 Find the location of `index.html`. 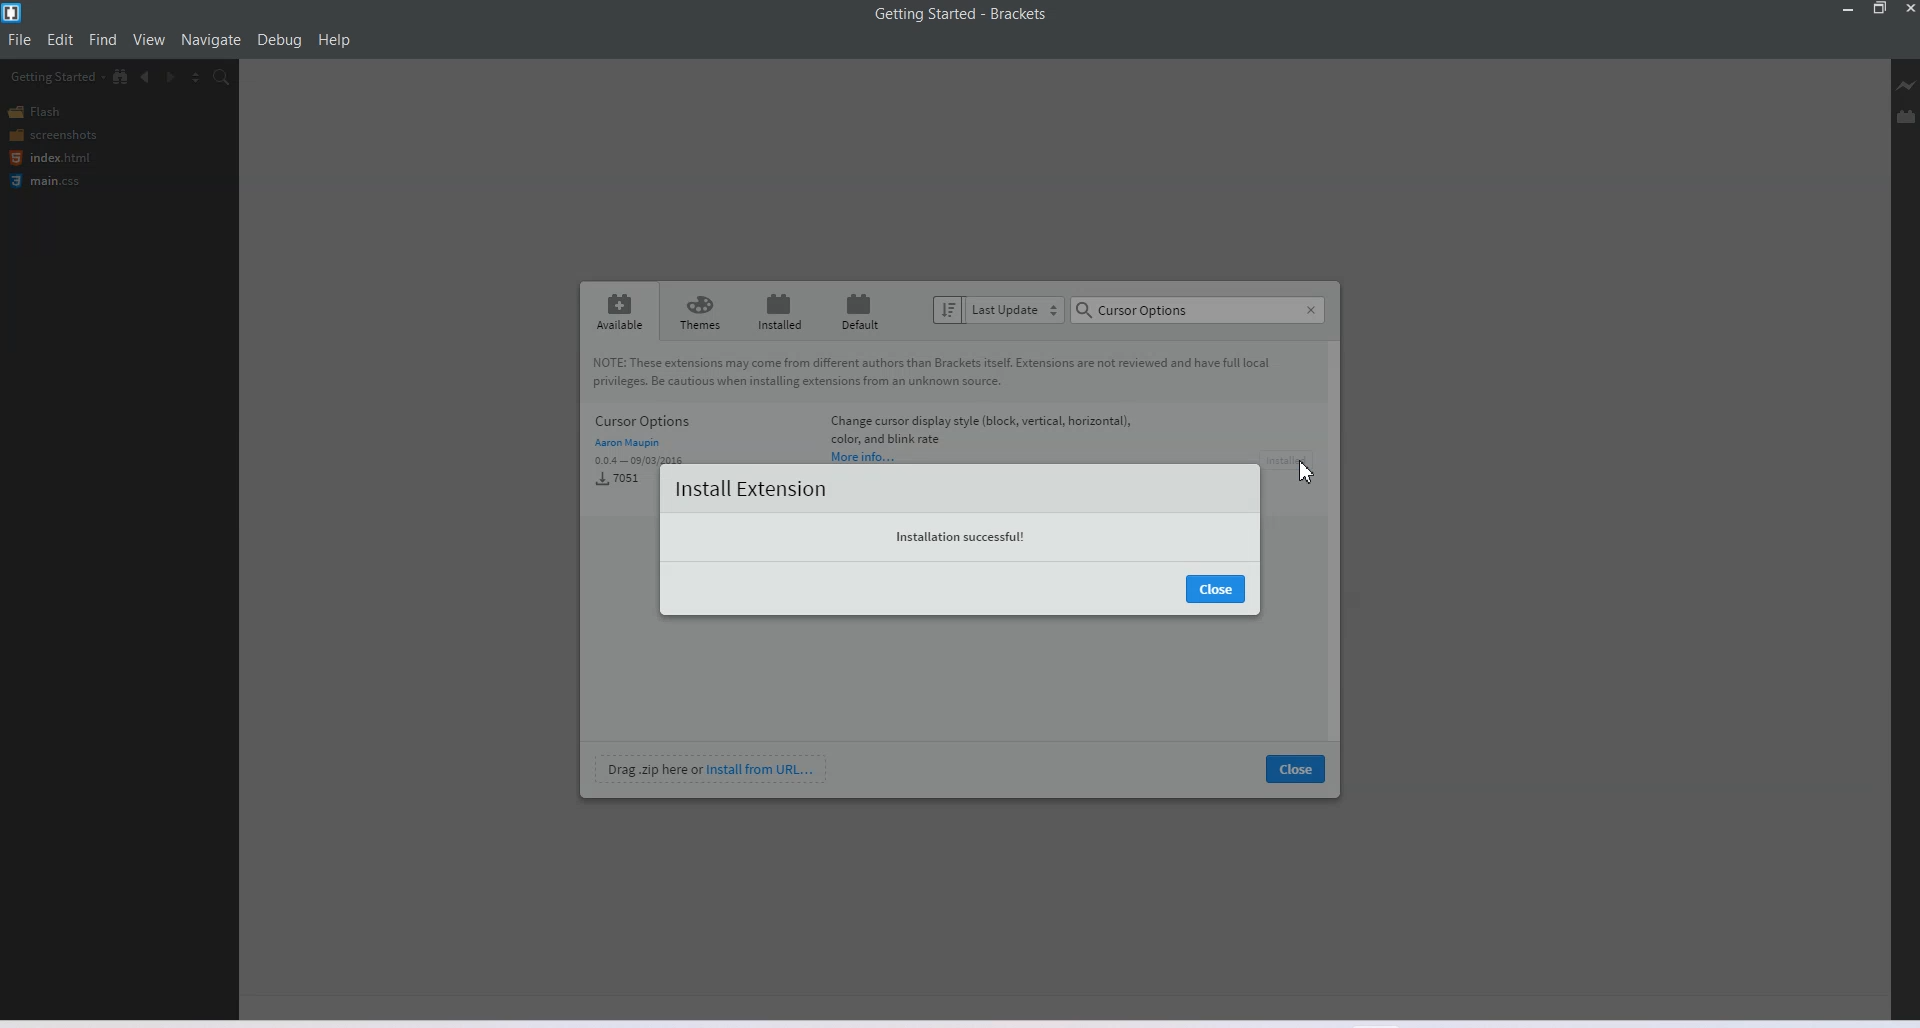

index.html is located at coordinates (50, 158).